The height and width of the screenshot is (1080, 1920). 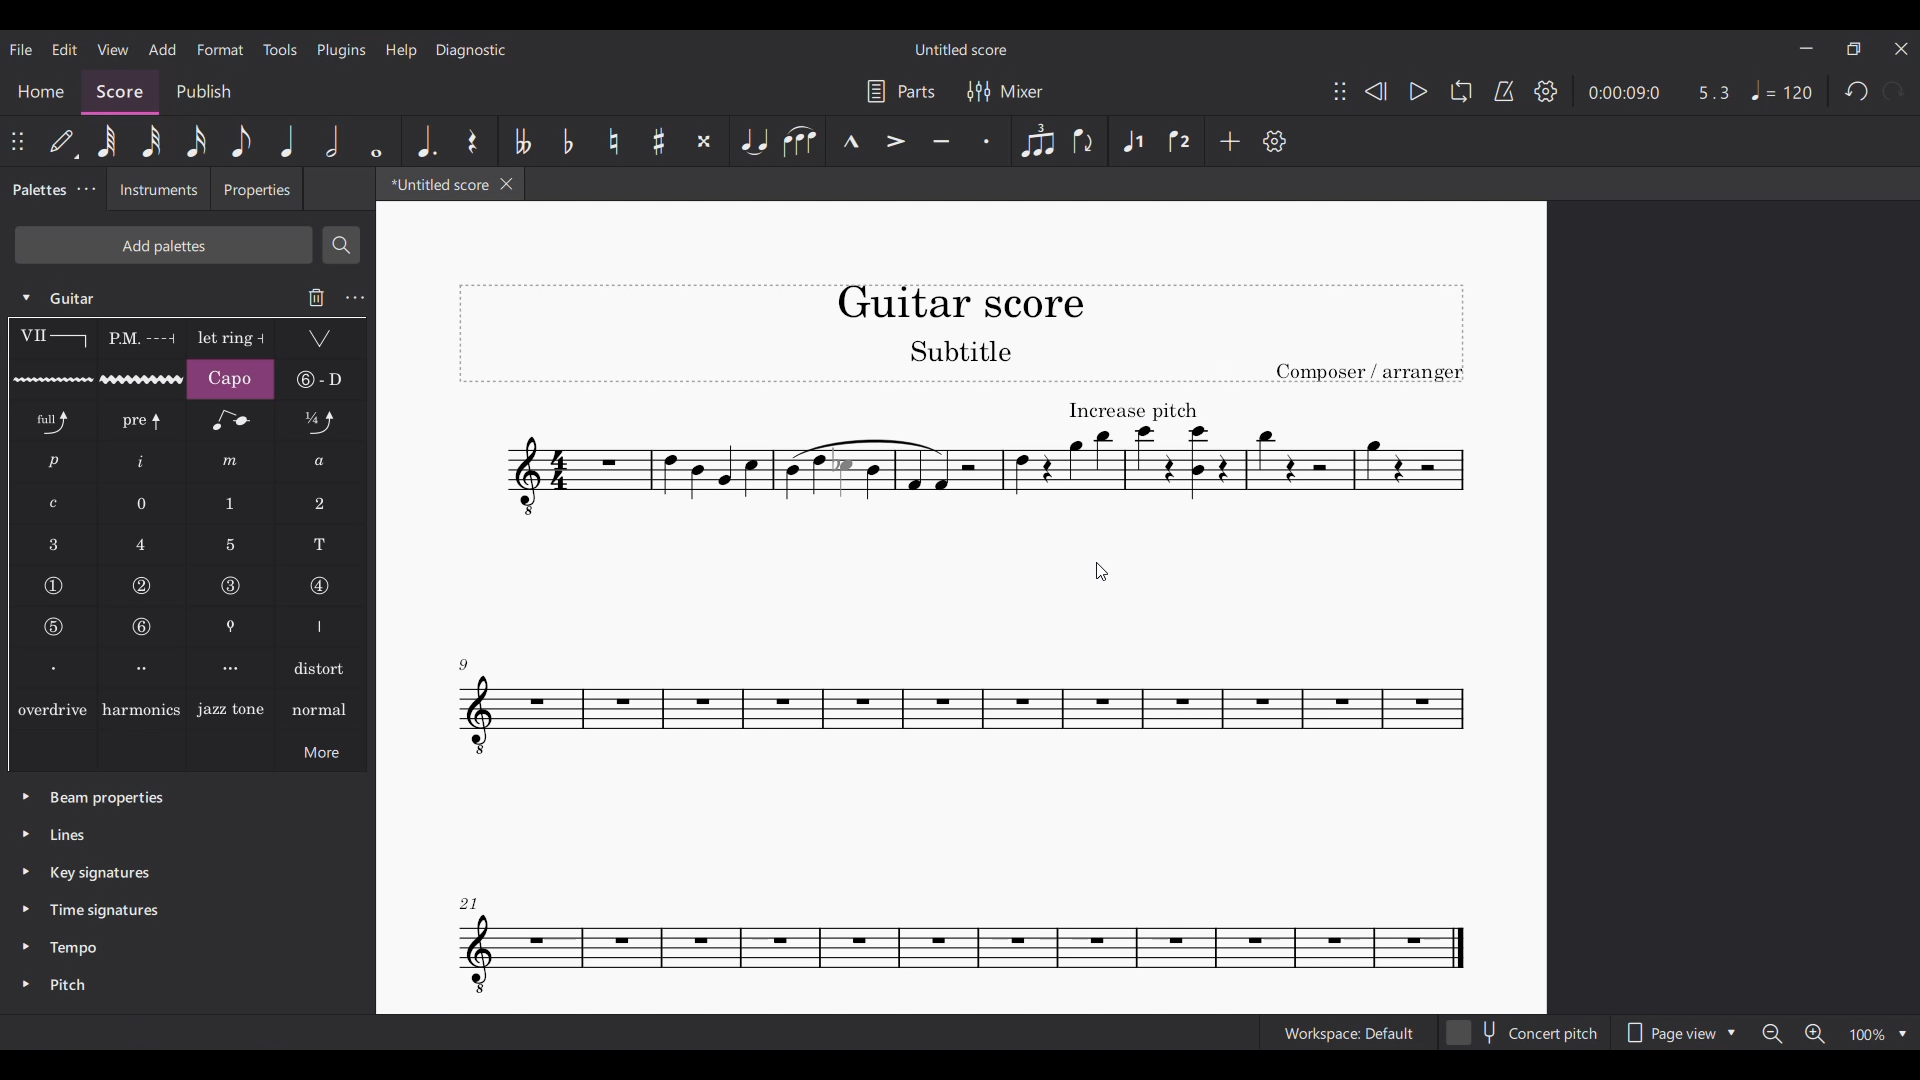 I want to click on 64th note, so click(x=107, y=141).